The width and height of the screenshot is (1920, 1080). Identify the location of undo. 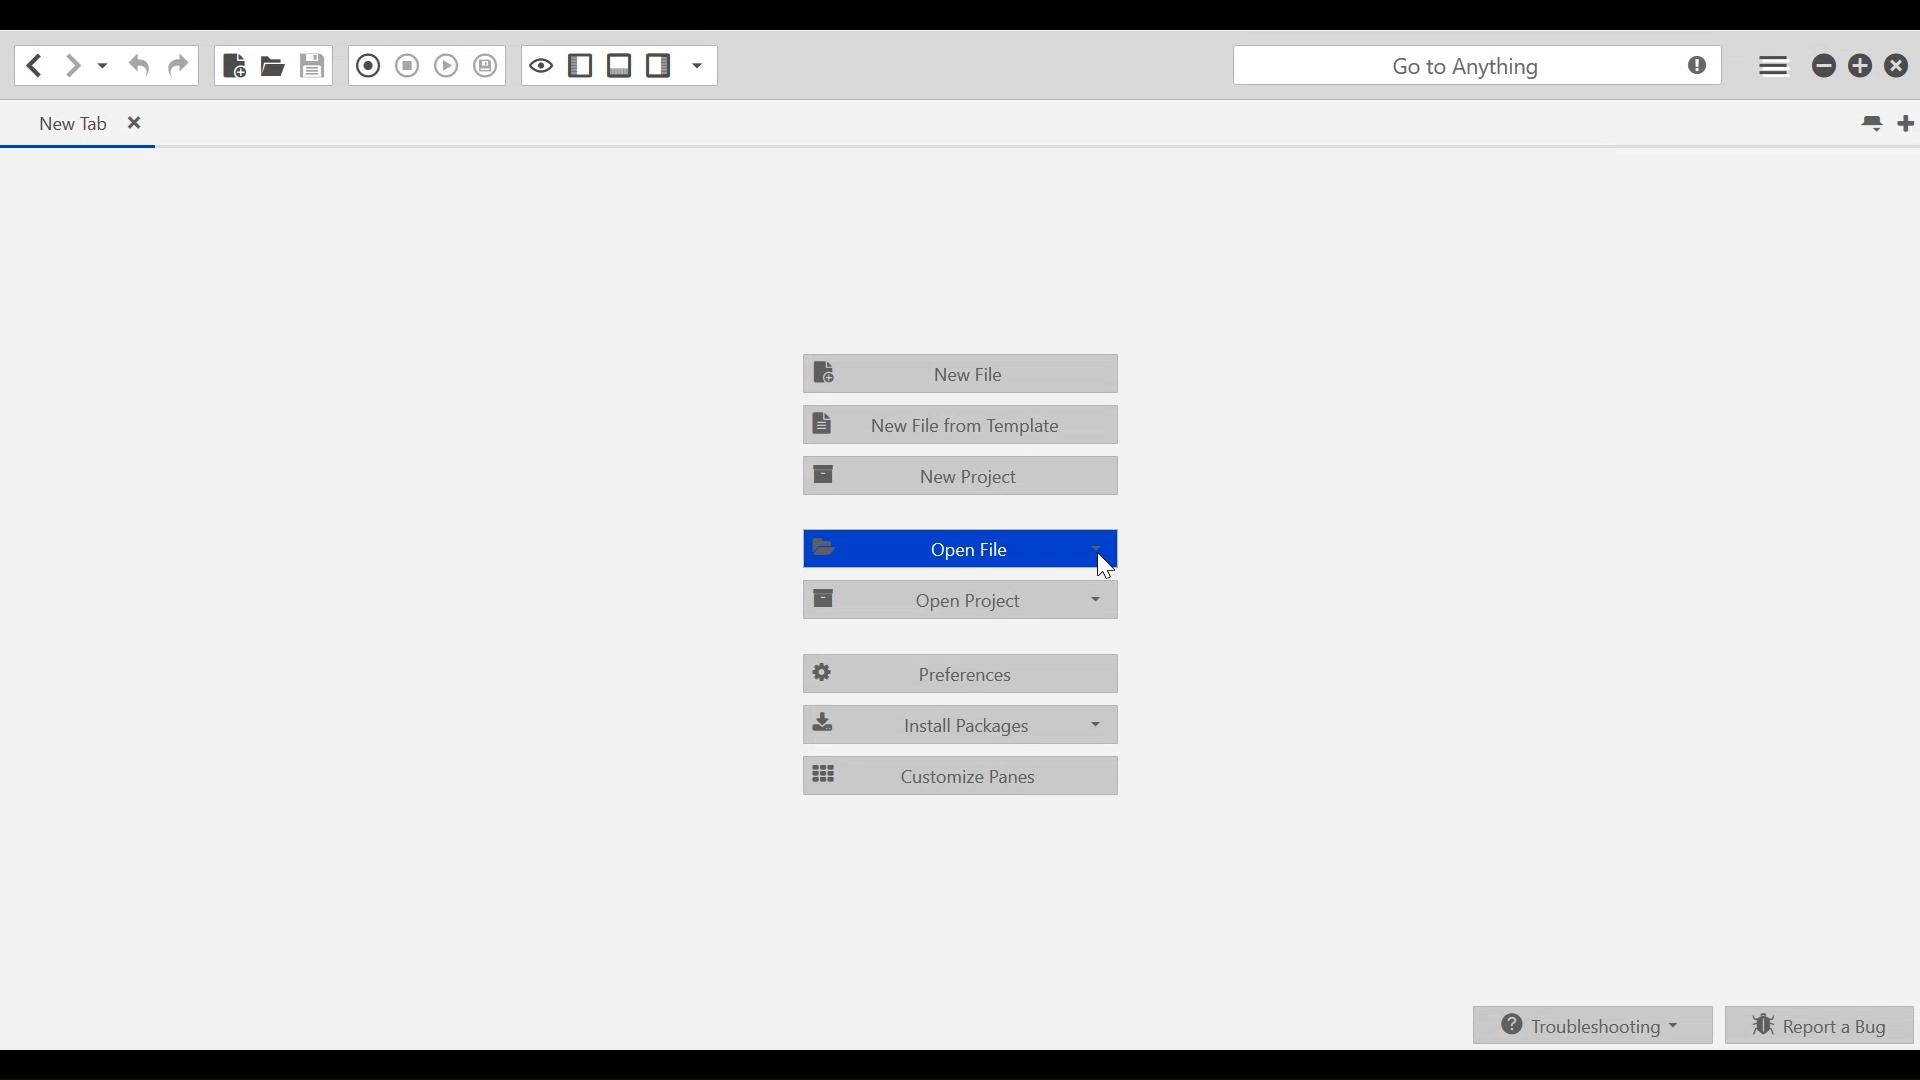
(136, 66).